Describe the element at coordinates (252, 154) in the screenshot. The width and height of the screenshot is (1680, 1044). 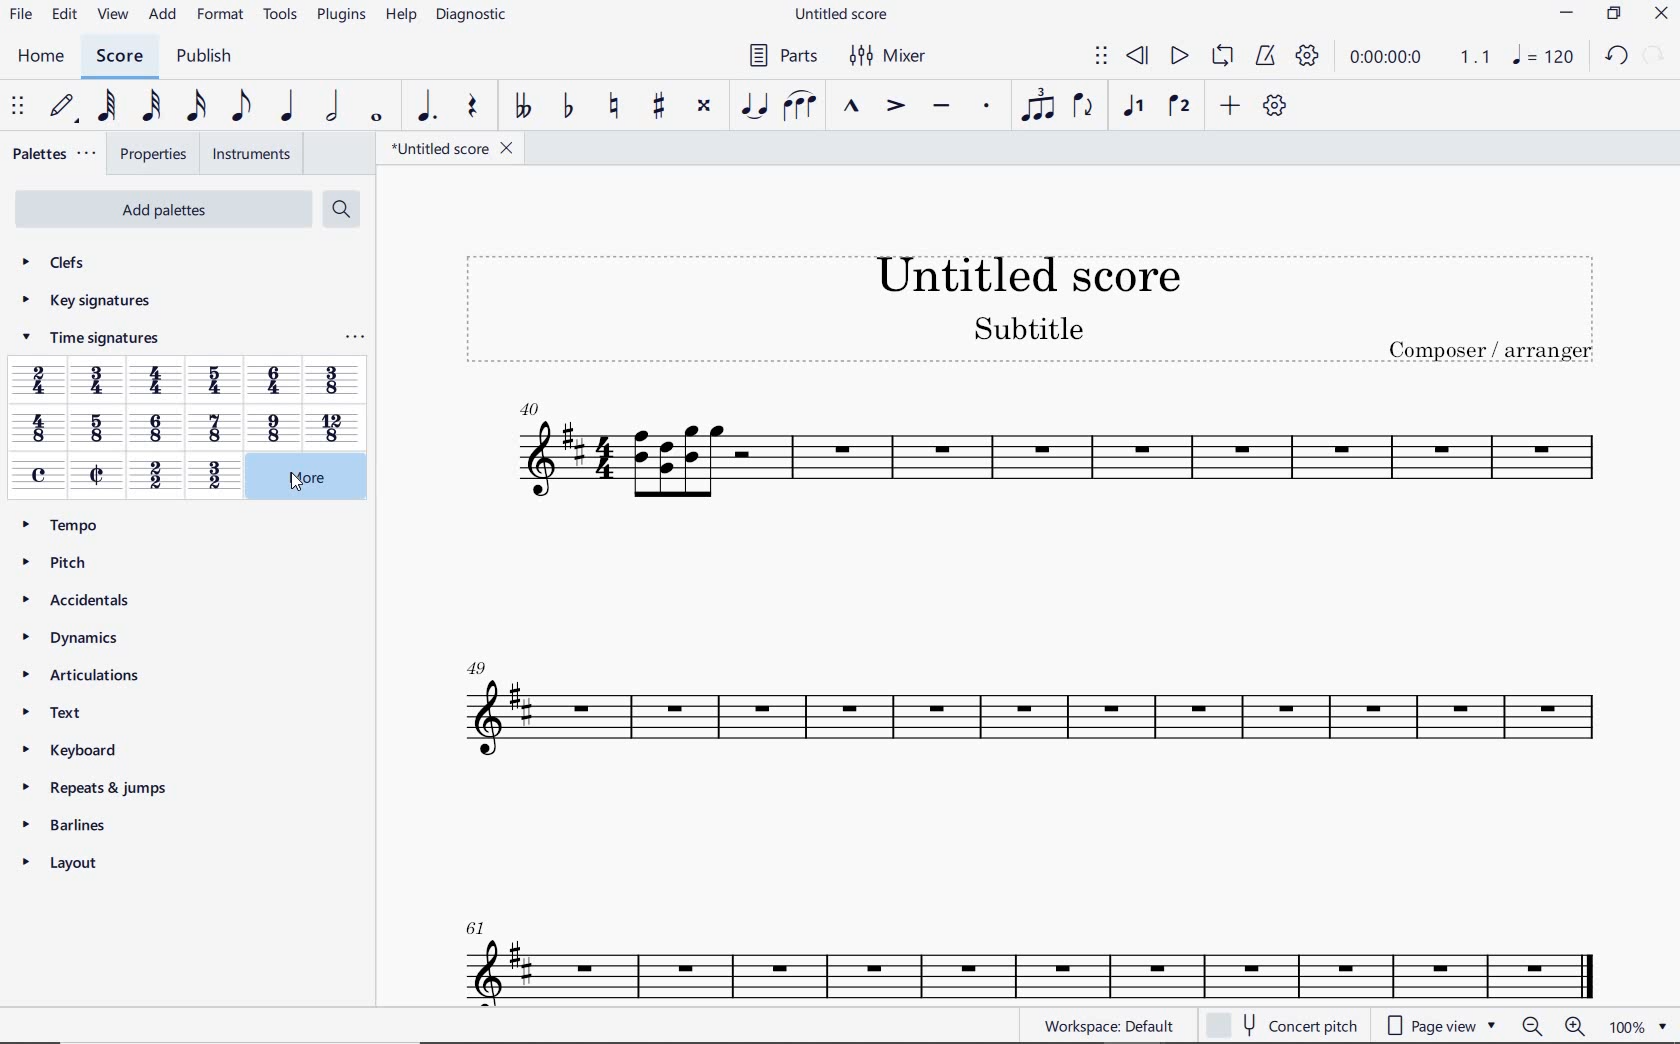
I see `INSTRUMENTS` at that location.